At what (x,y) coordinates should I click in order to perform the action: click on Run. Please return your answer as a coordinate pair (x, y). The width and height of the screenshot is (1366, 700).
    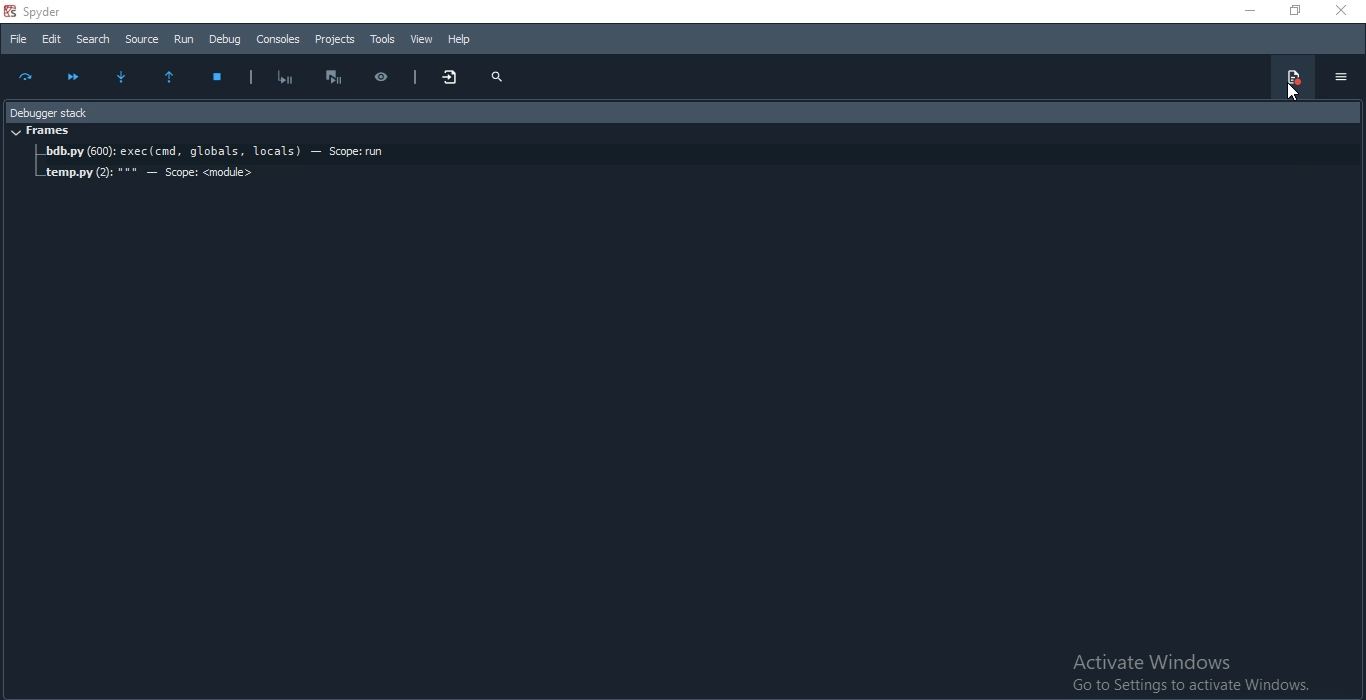
    Looking at the image, I should click on (185, 38).